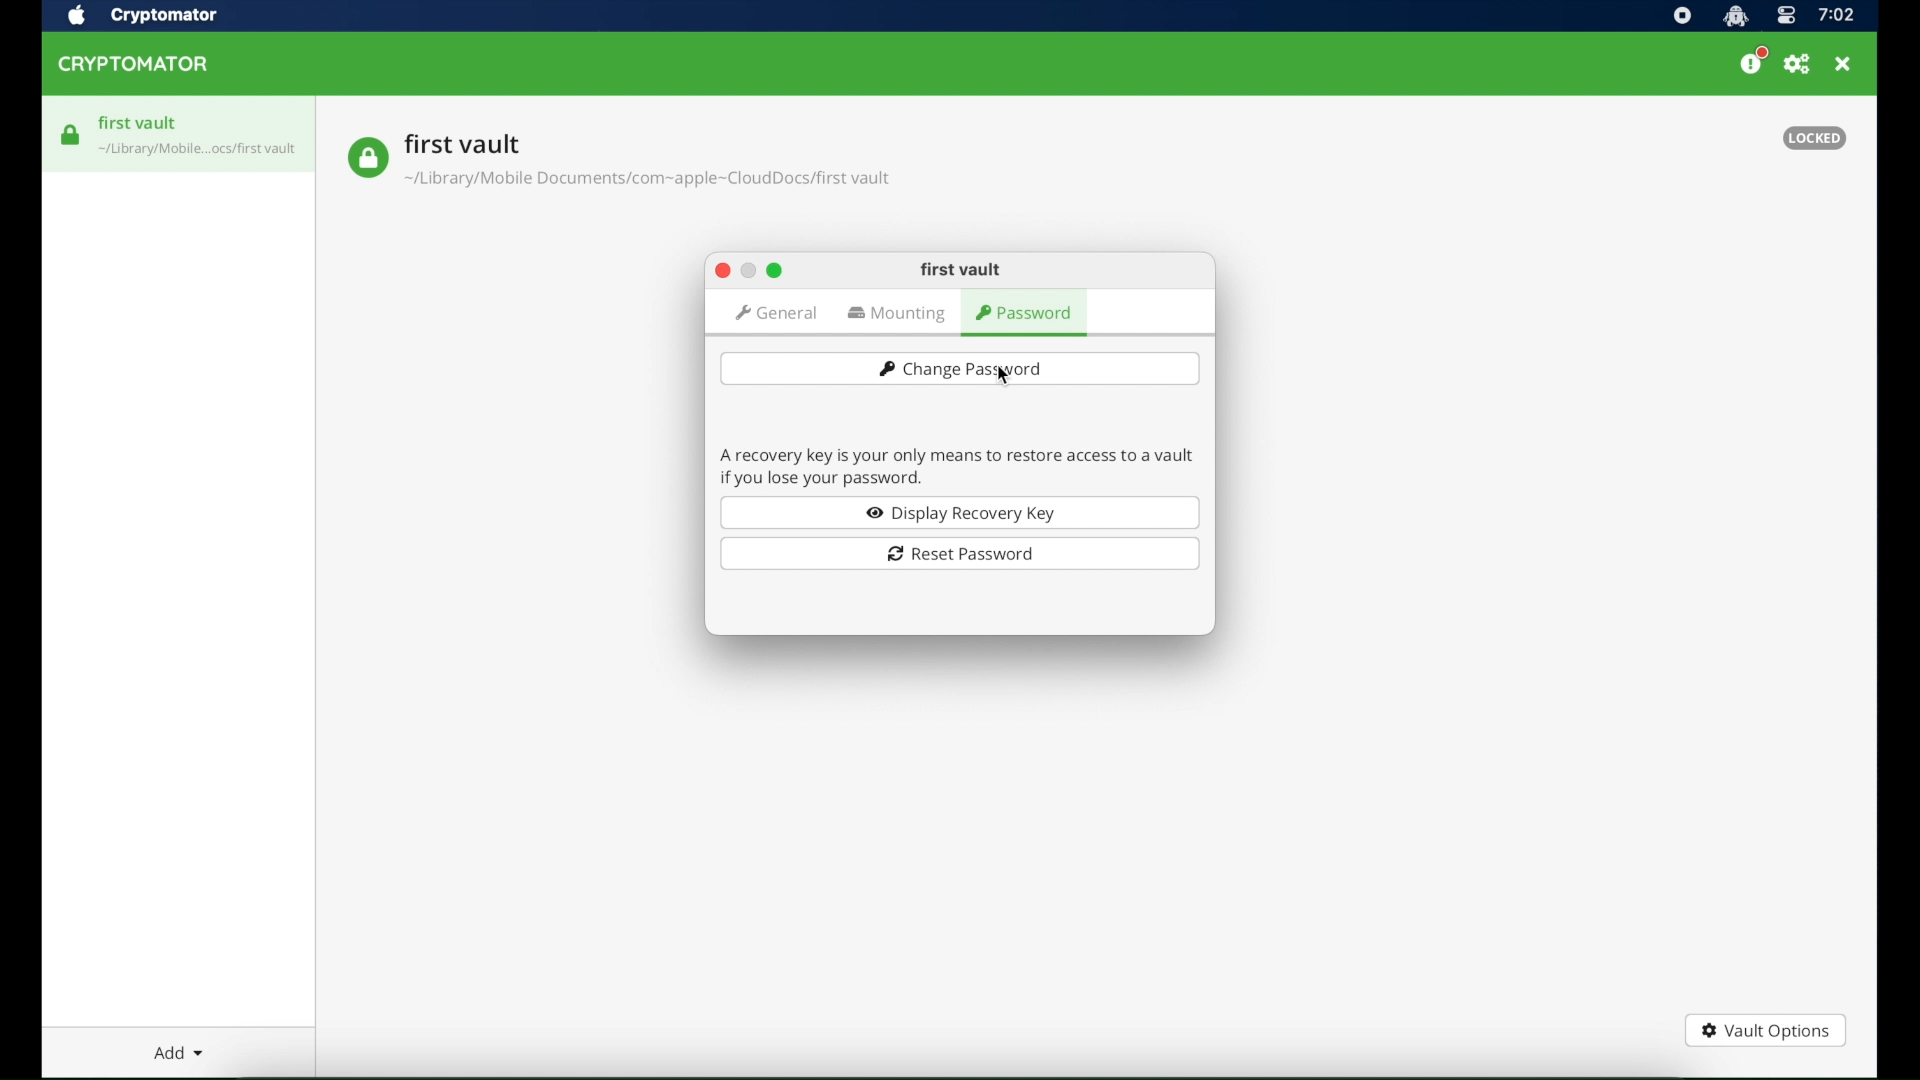 Image resolution: width=1920 pixels, height=1080 pixels. What do you see at coordinates (1843, 64) in the screenshot?
I see `close` at bounding box center [1843, 64].